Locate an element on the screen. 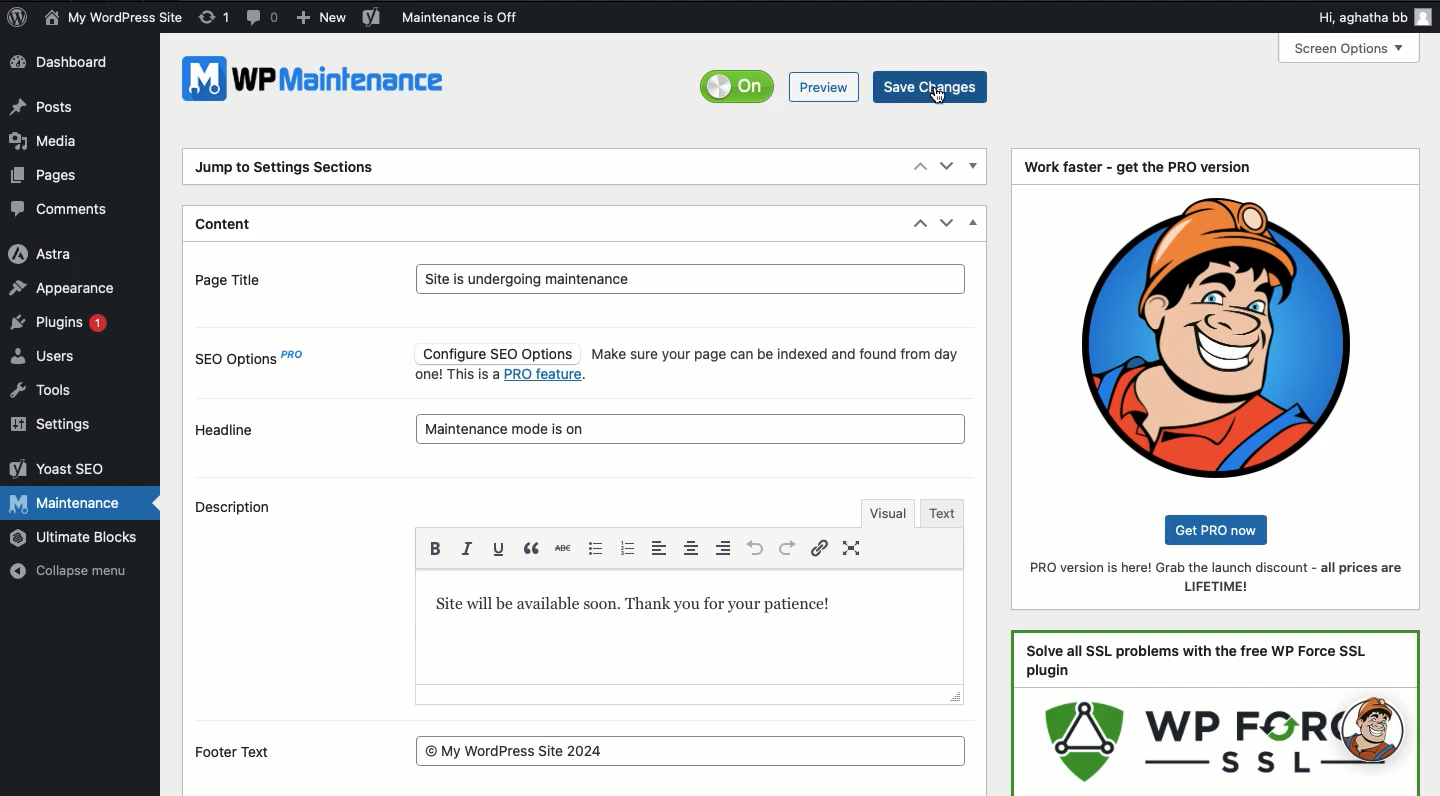 The width and height of the screenshot is (1440, 796). Make sure your page can be indexed and found from day is located at coordinates (775, 354).